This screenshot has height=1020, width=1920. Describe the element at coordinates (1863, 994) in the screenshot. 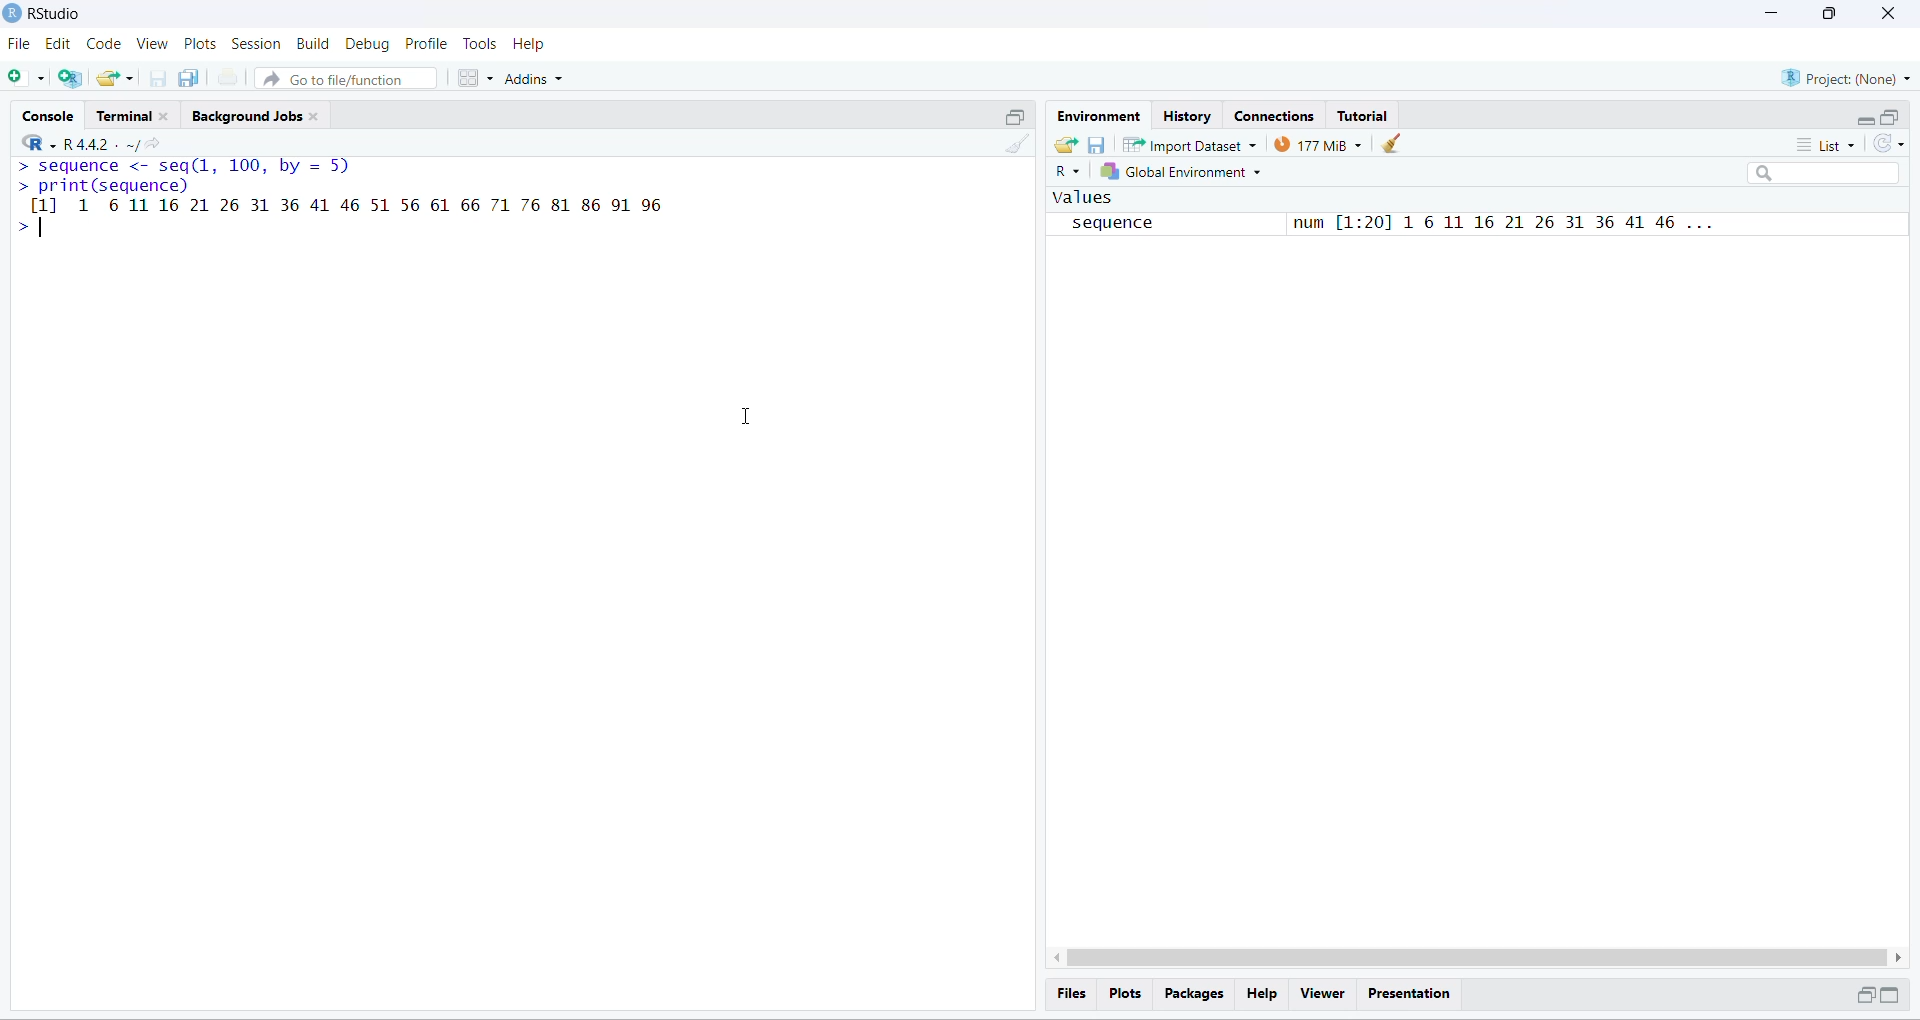

I see `open in separate window` at that location.